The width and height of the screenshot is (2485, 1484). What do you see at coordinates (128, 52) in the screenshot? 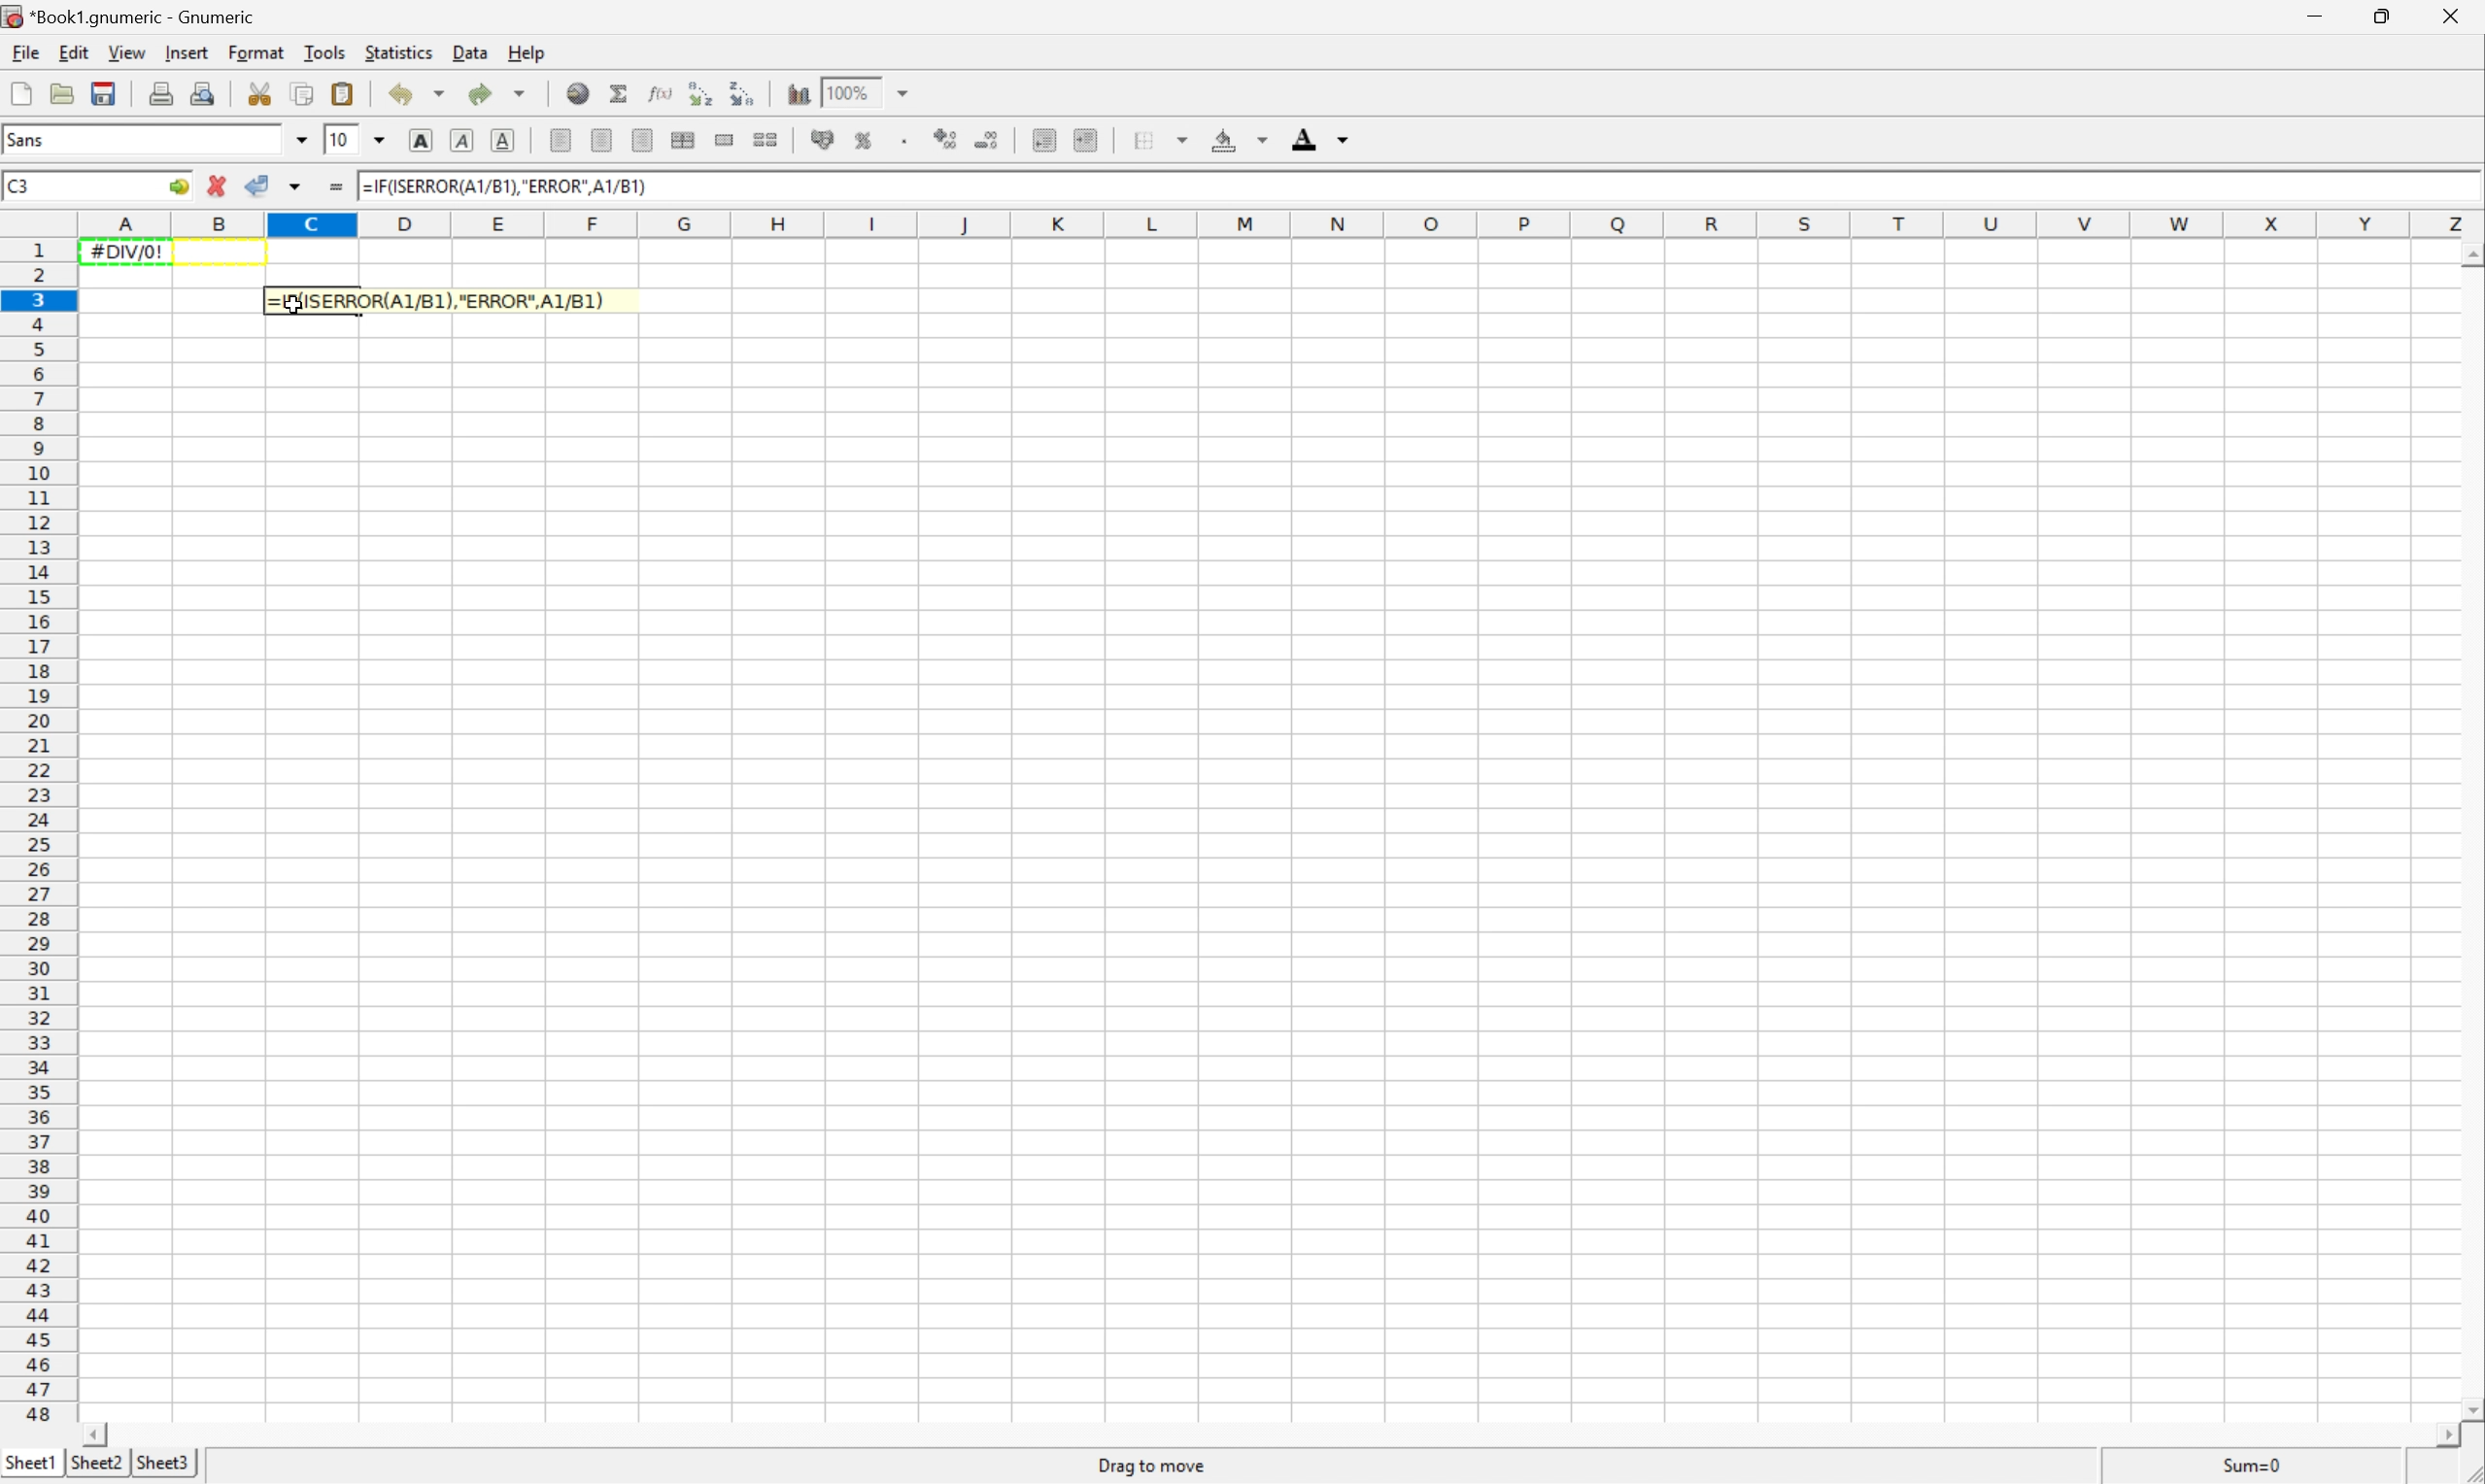
I see `View` at bounding box center [128, 52].